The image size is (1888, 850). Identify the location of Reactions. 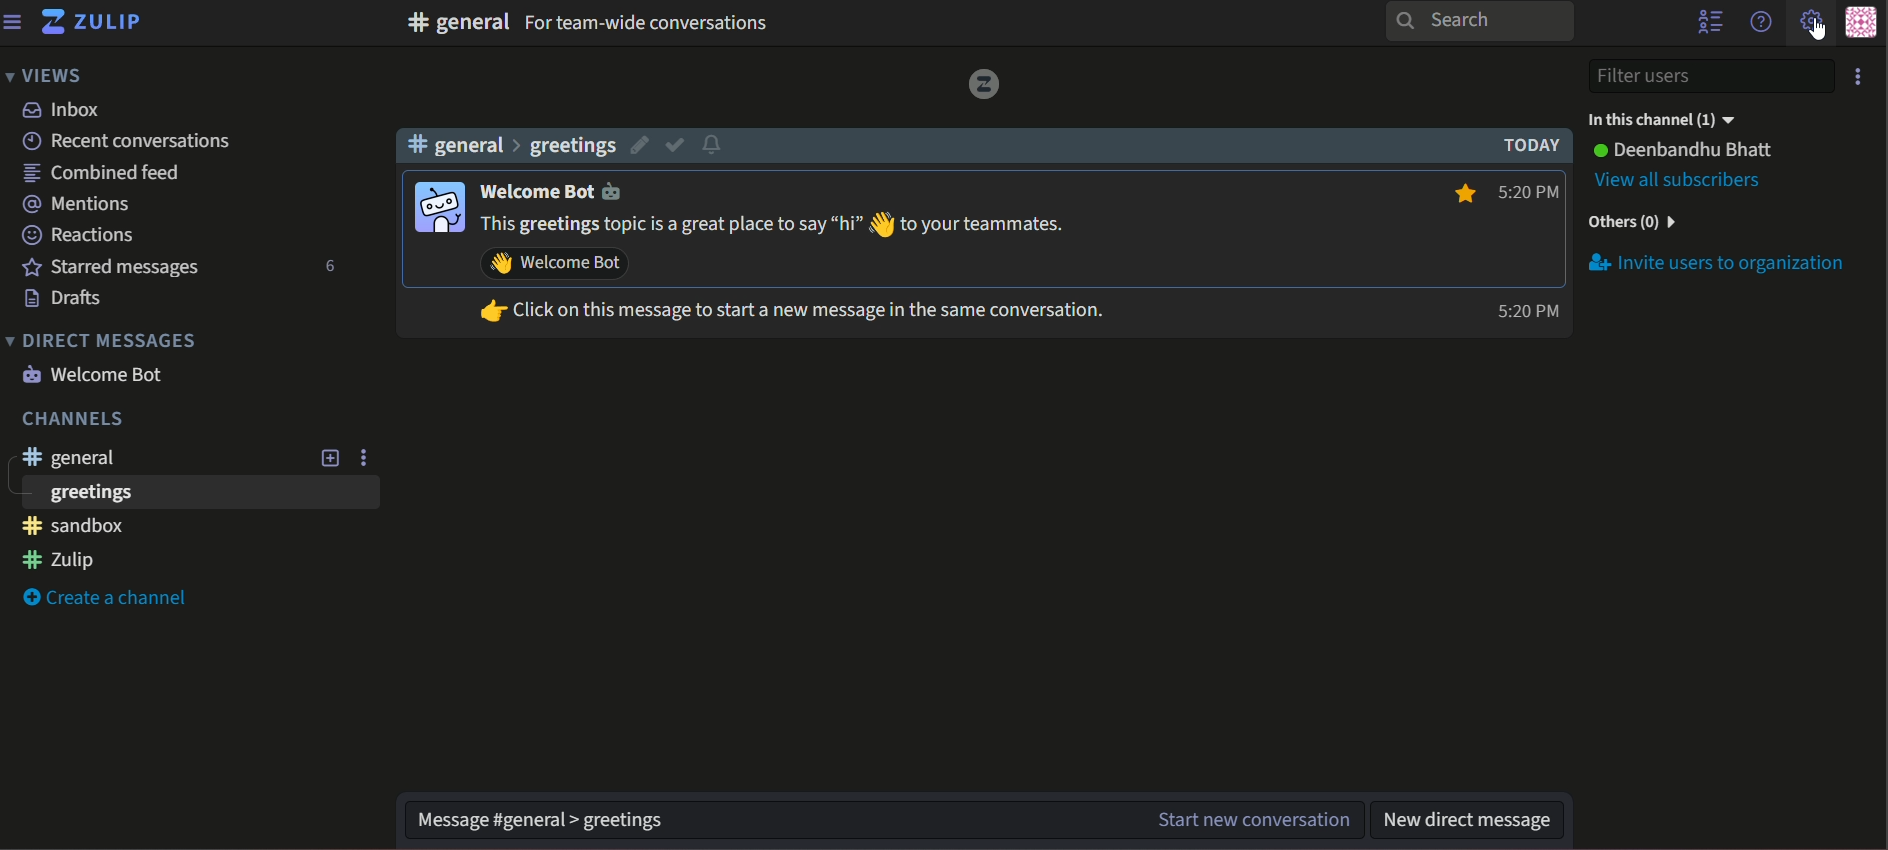
(79, 236).